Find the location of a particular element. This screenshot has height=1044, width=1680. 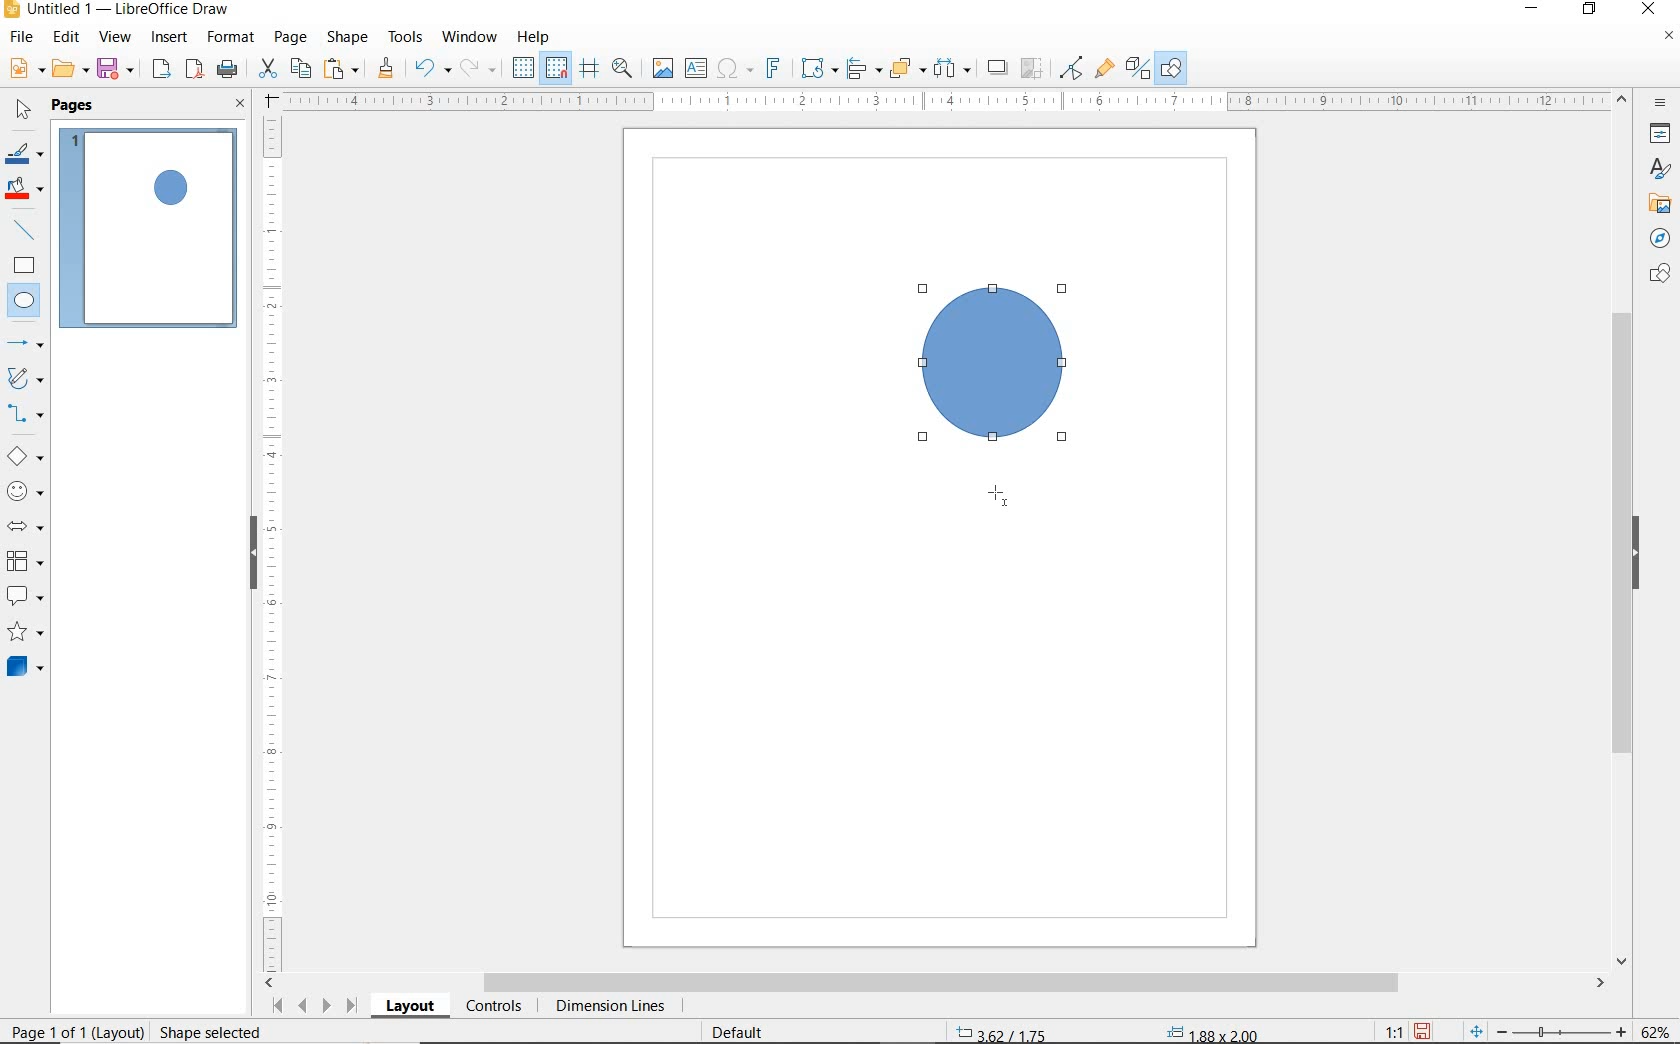

ELLIPSE TOOL is located at coordinates (926, 443).